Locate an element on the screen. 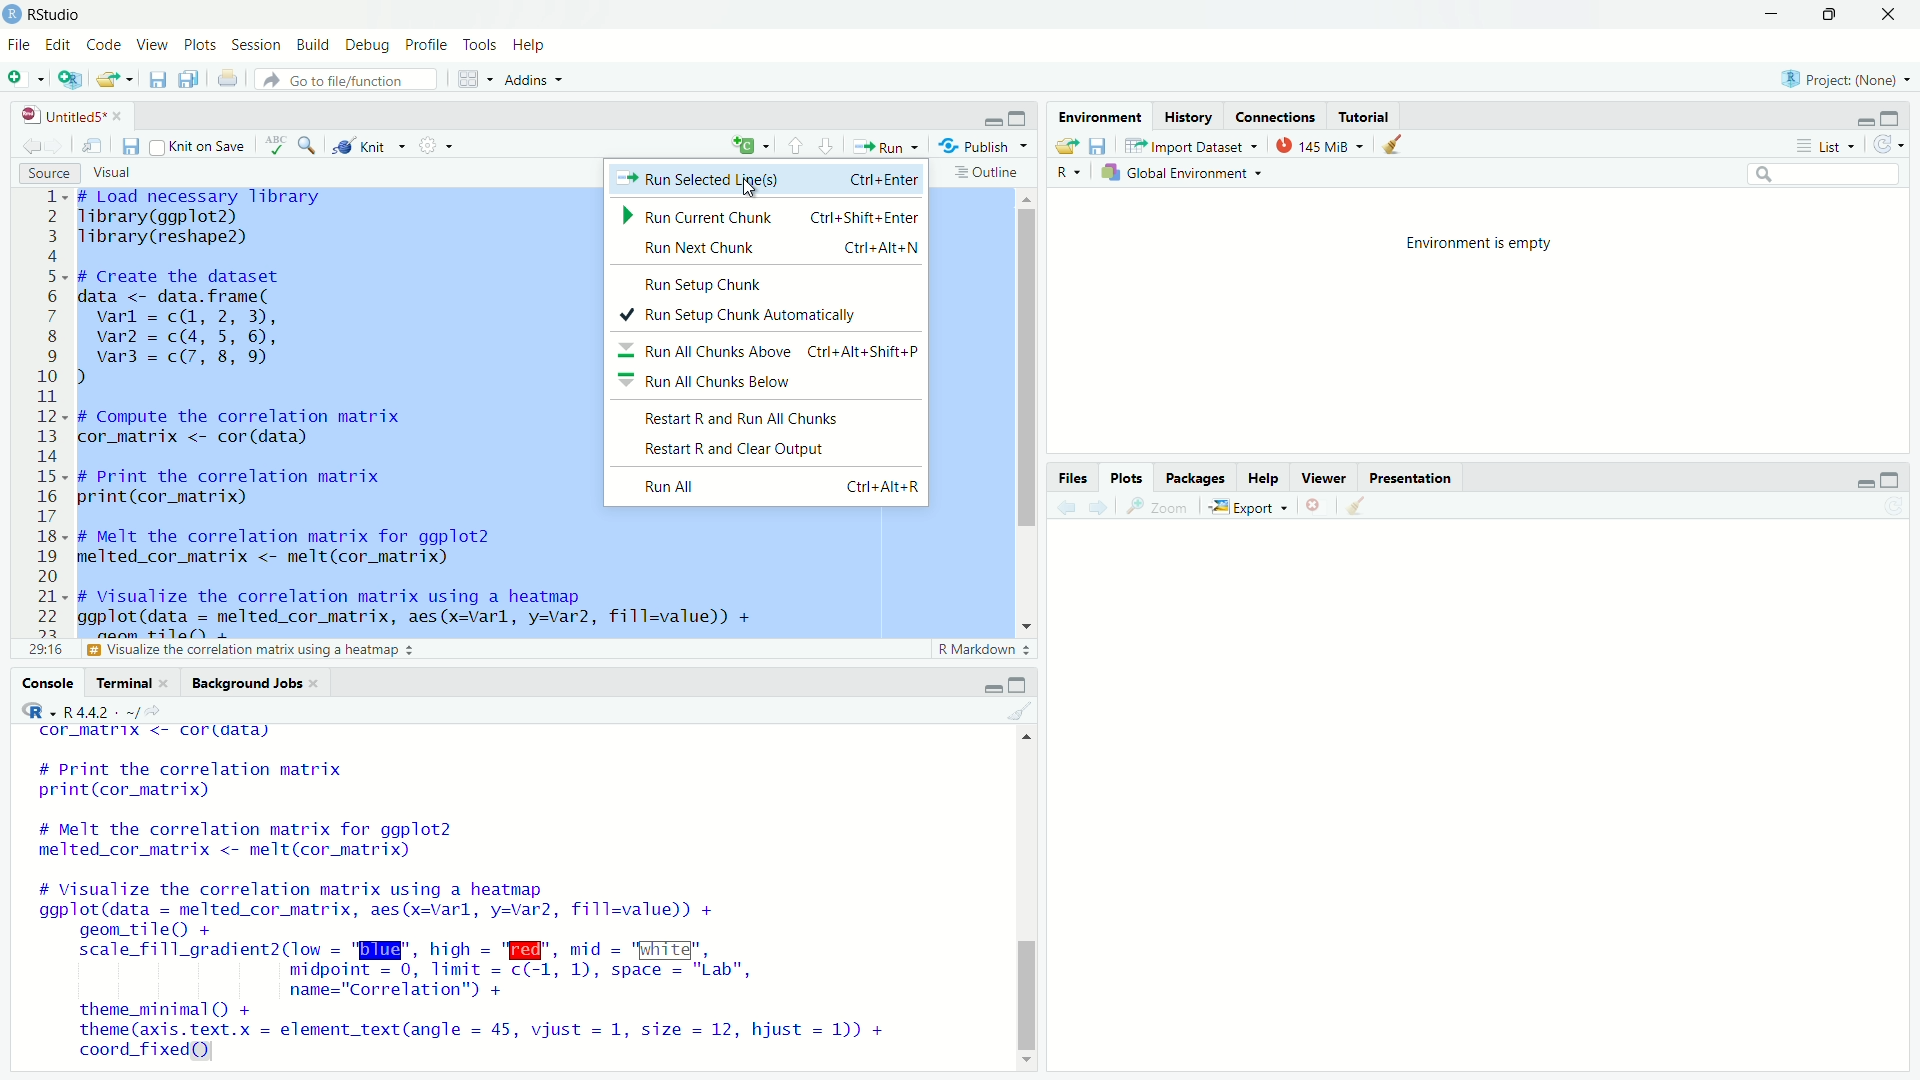 The image size is (1920, 1080). tools is located at coordinates (480, 46).